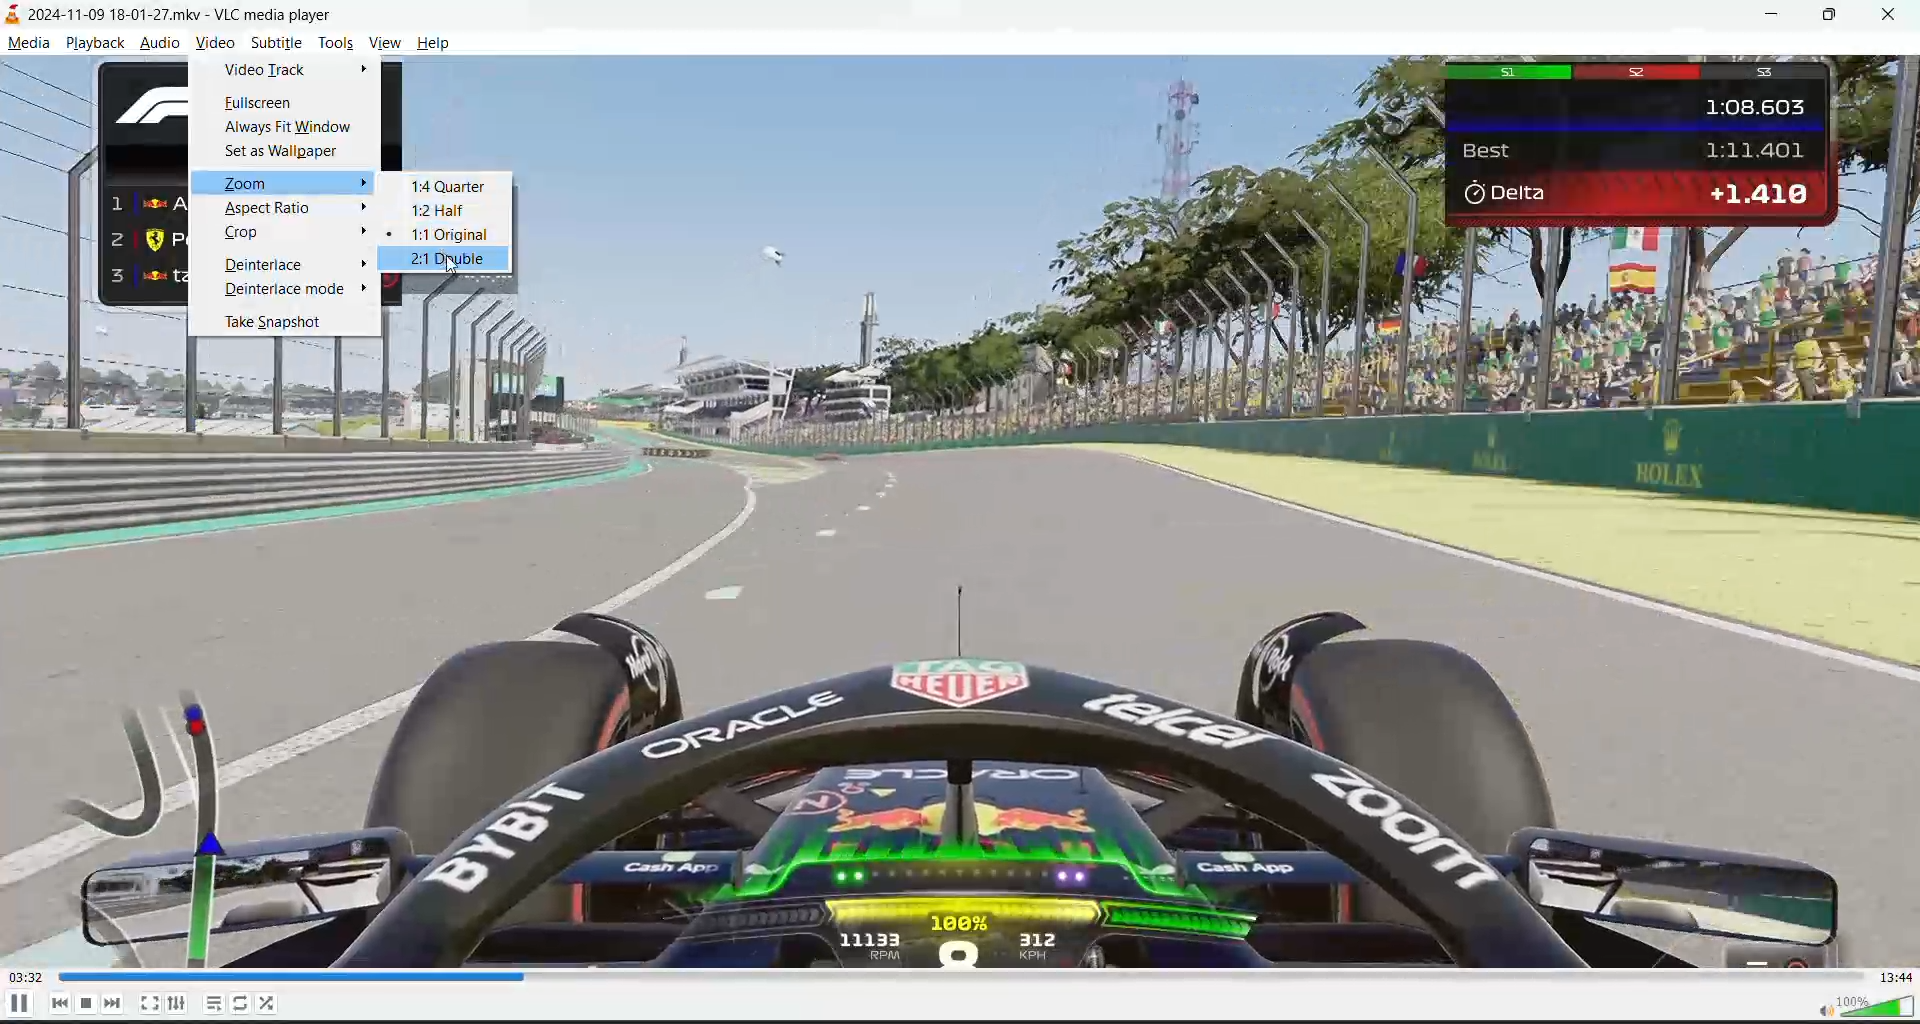 This screenshot has width=1920, height=1024. What do you see at coordinates (387, 43) in the screenshot?
I see `view` at bounding box center [387, 43].